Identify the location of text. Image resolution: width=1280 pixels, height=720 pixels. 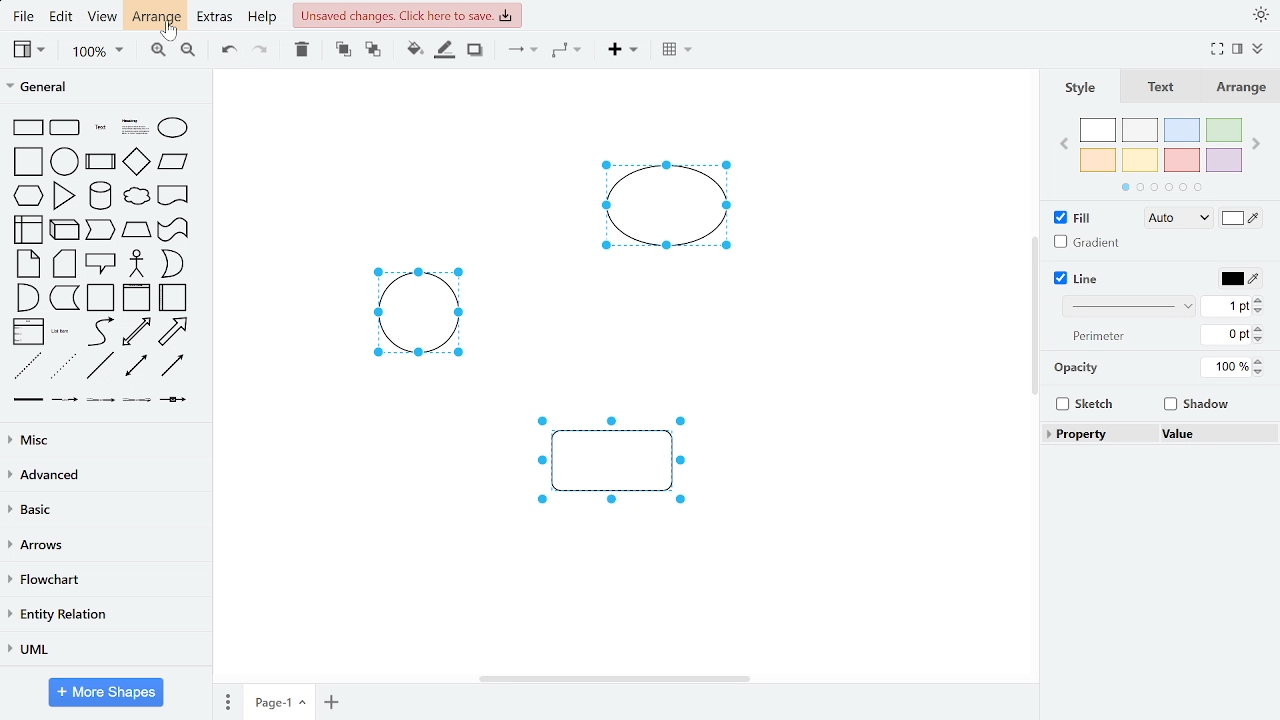
(1162, 87).